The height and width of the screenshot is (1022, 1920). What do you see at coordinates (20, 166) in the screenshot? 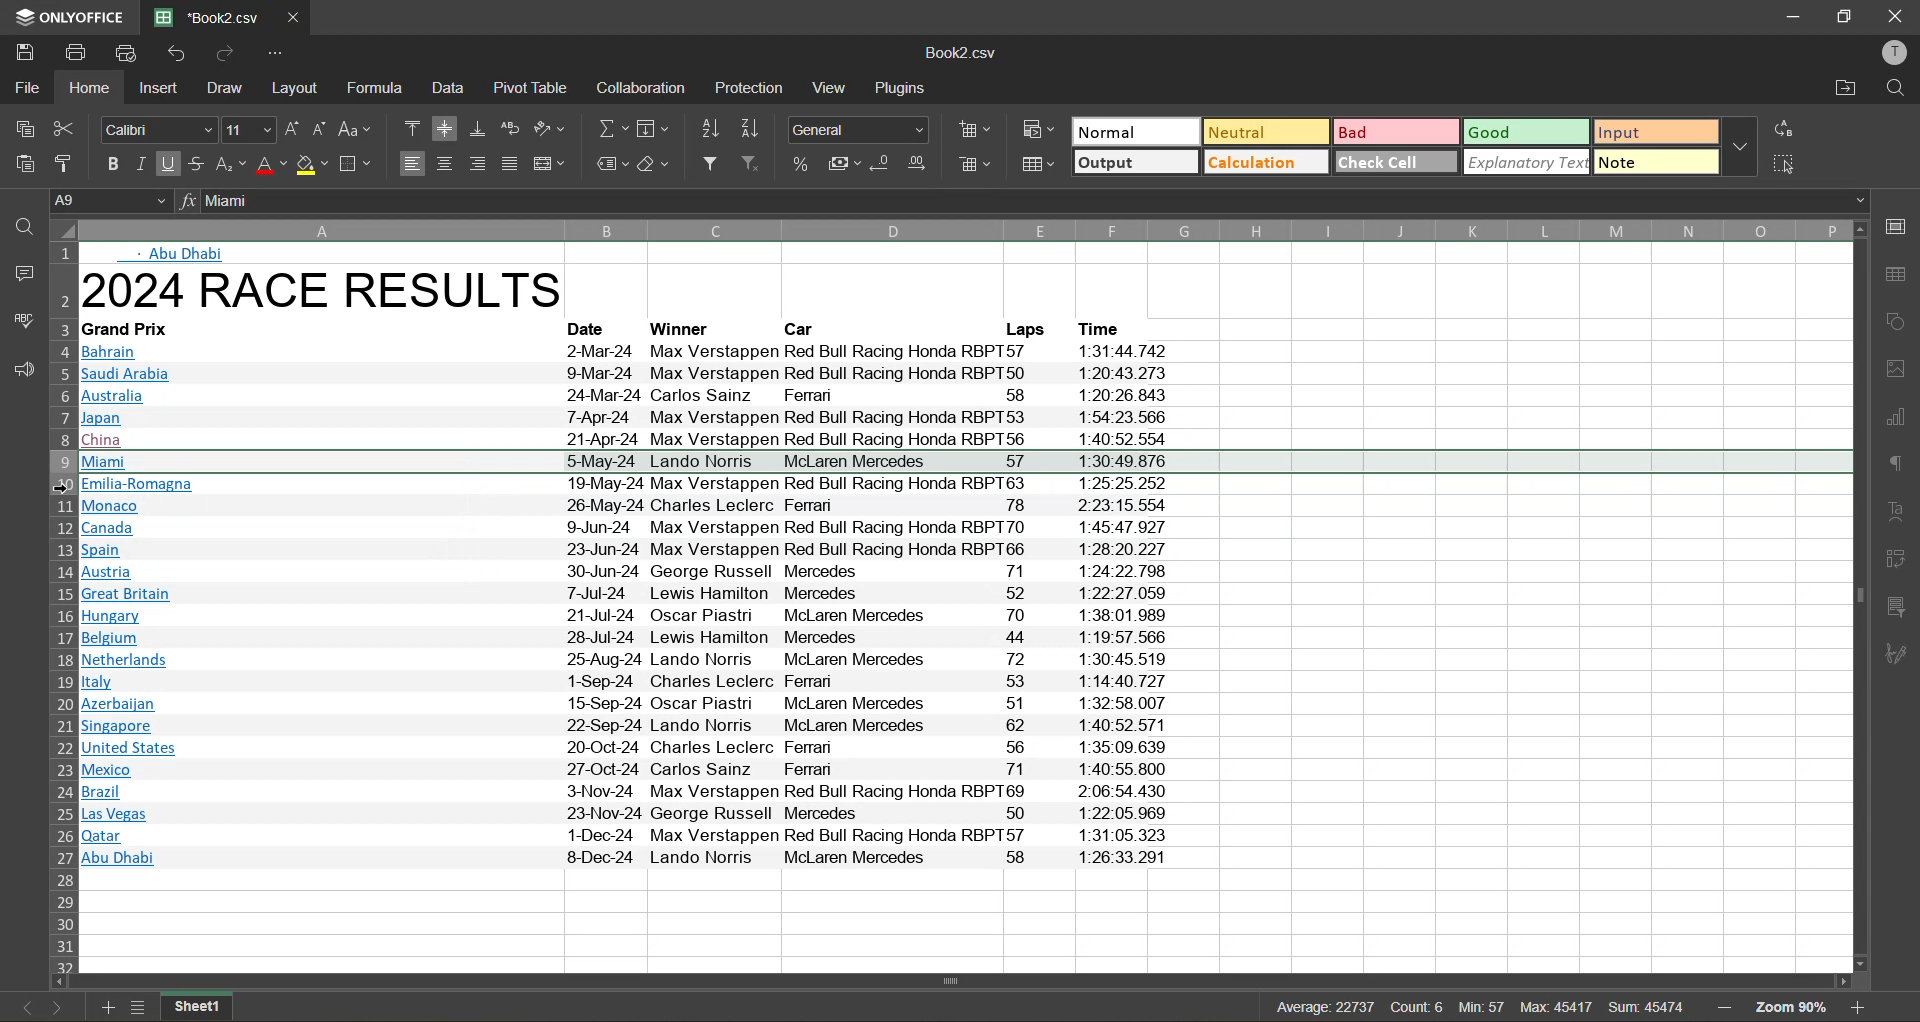
I see `paste` at bounding box center [20, 166].